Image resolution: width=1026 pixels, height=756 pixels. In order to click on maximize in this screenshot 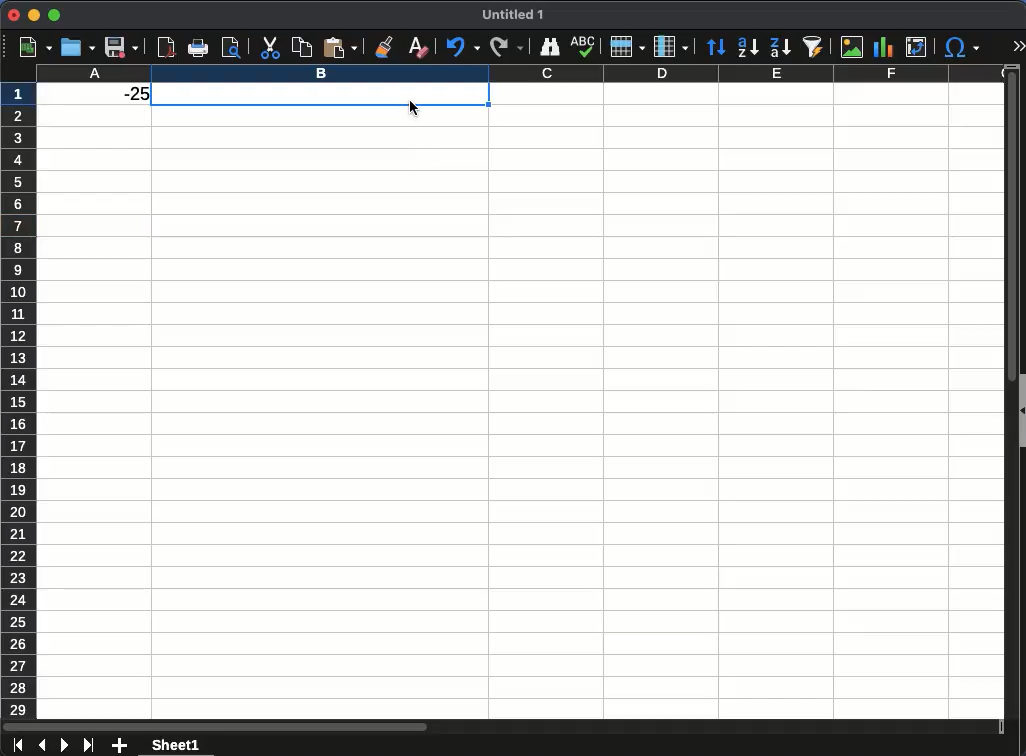, I will do `click(55, 15)`.